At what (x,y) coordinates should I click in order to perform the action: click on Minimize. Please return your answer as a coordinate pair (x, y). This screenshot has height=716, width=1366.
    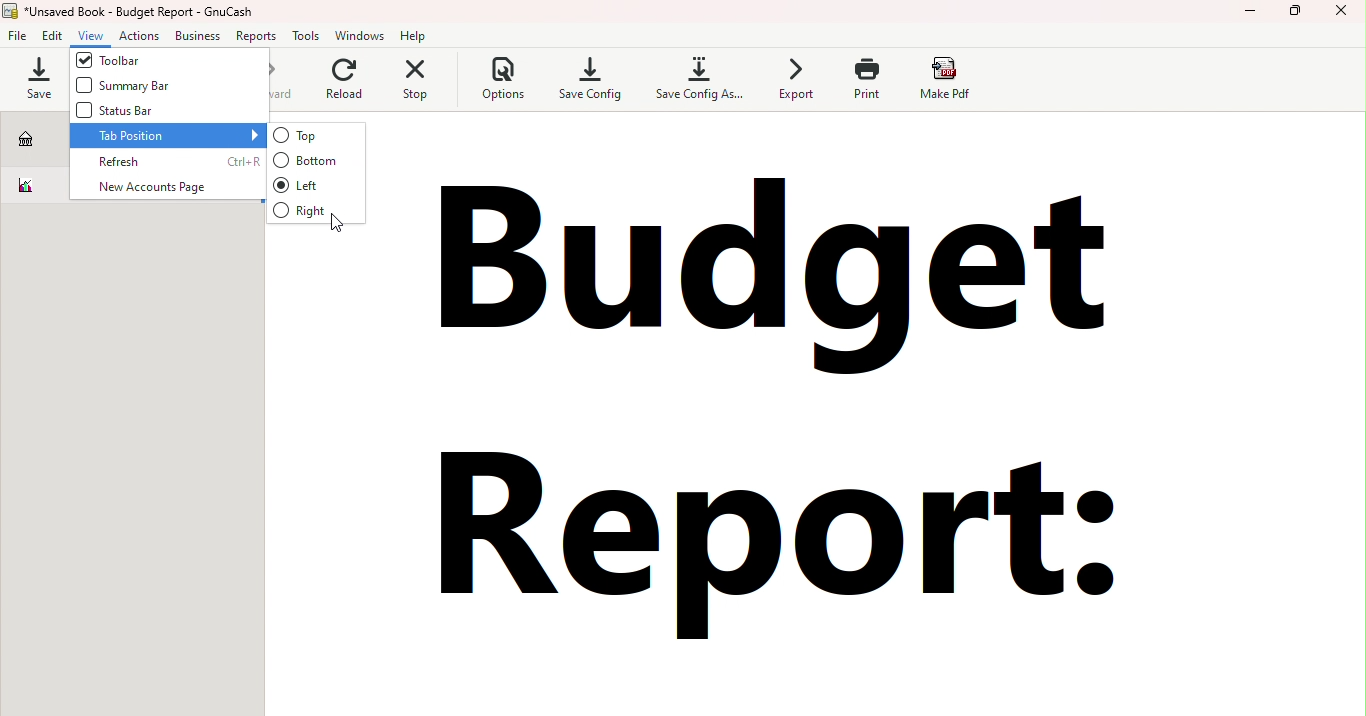
    Looking at the image, I should click on (1252, 13).